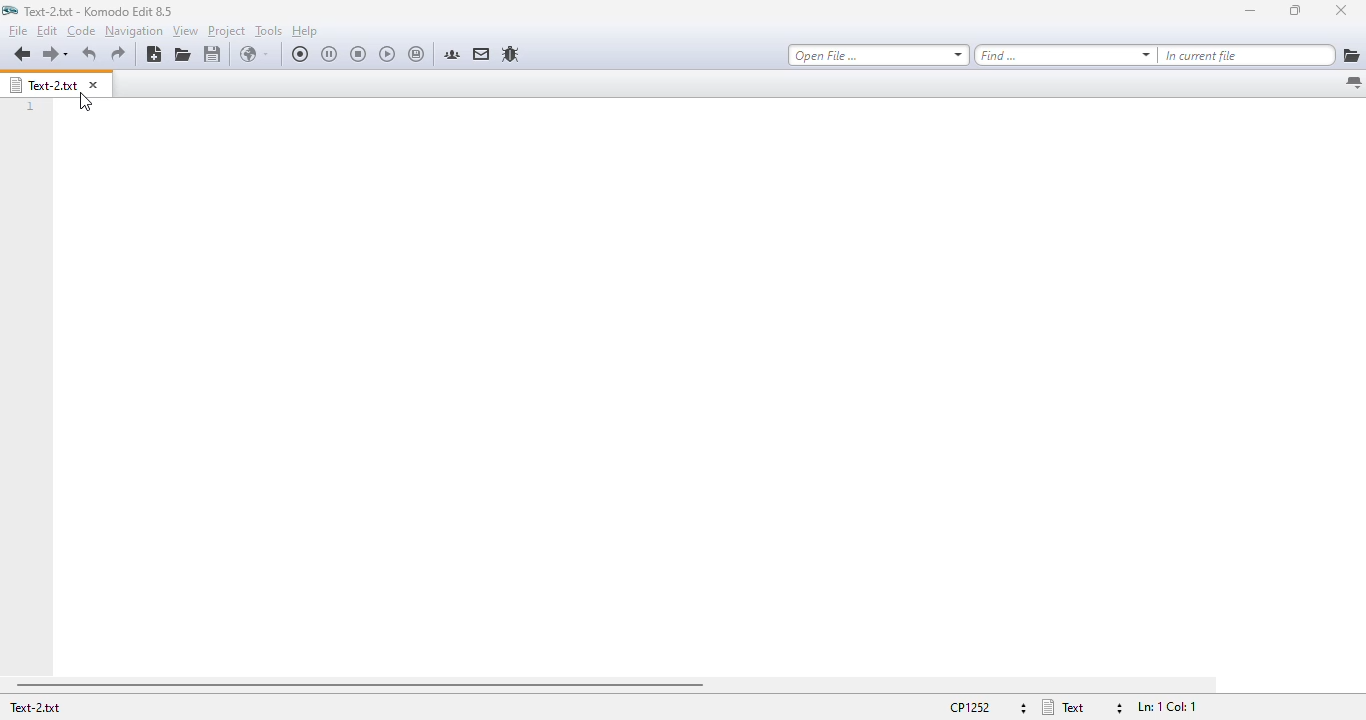  Describe the element at coordinates (268, 31) in the screenshot. I see `tools` at that location.